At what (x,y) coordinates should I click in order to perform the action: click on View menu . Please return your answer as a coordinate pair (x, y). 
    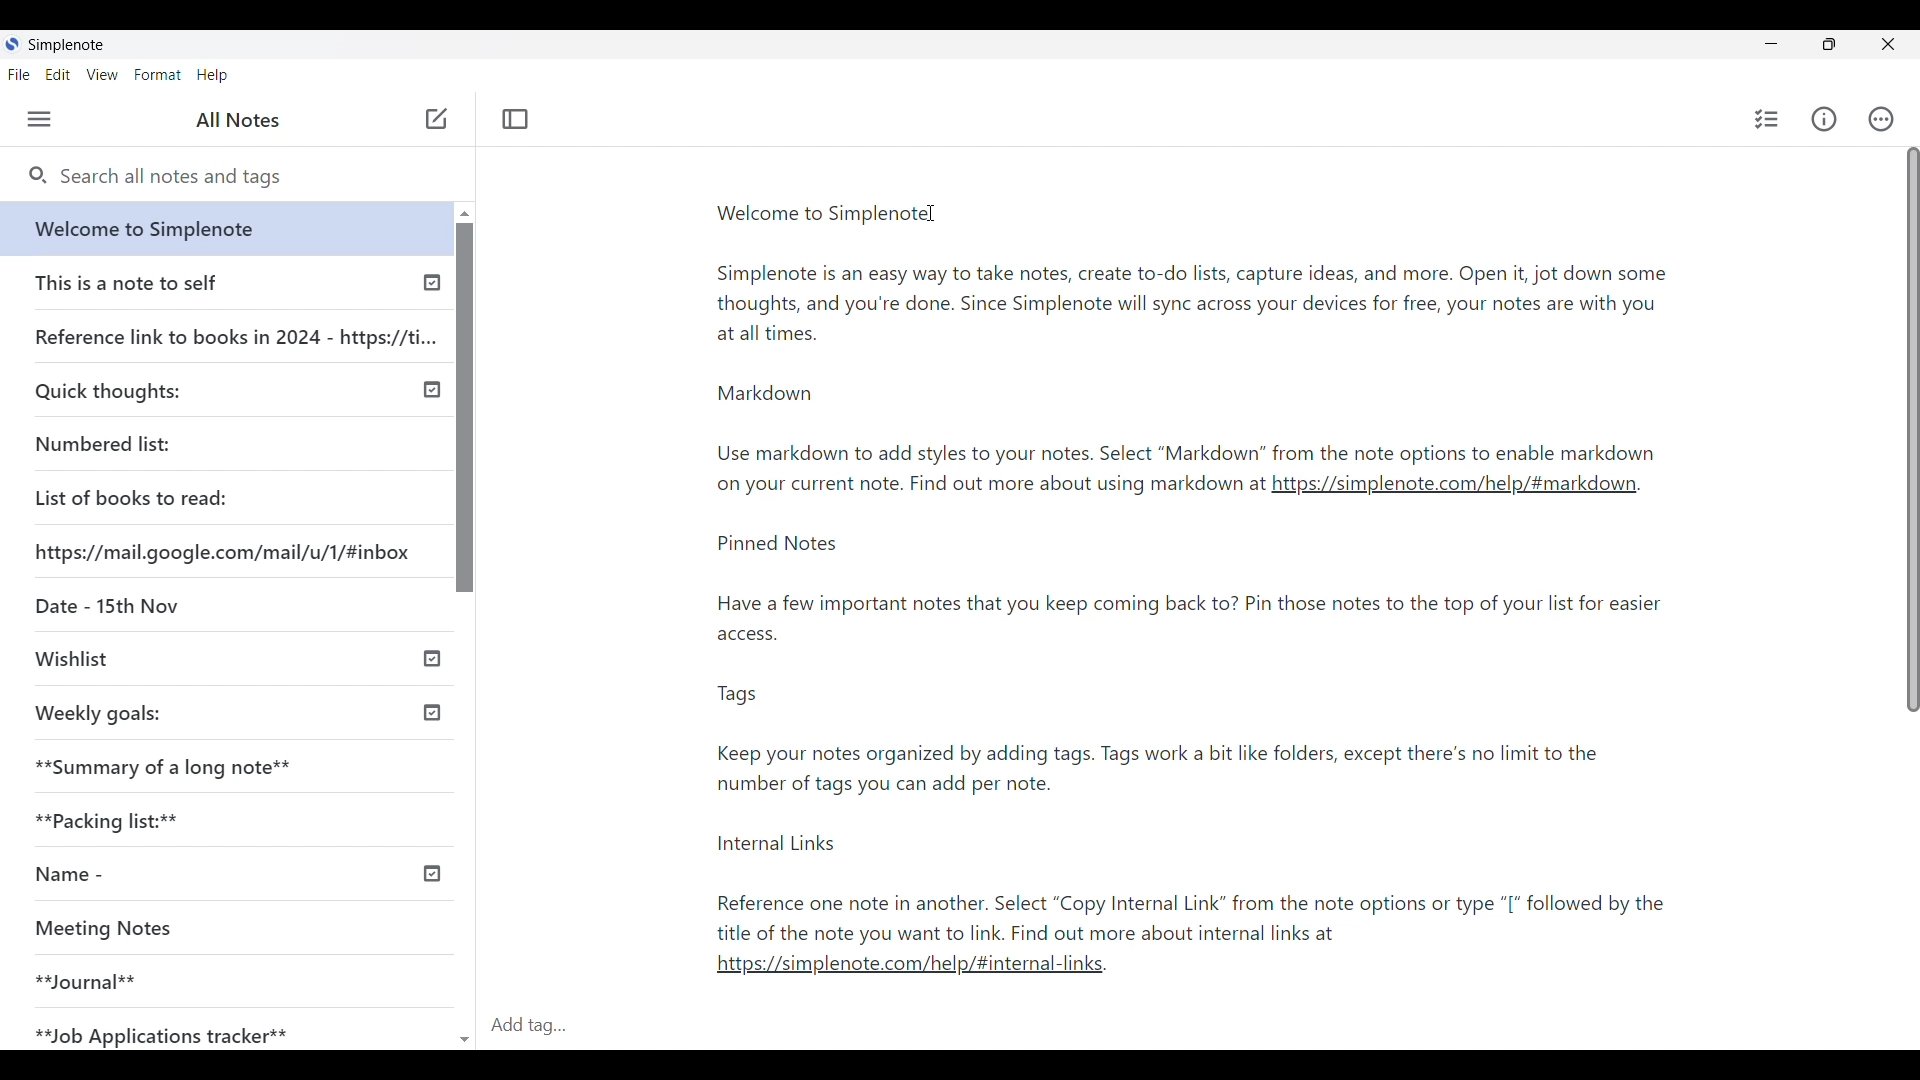
    Looking at the image, I should click on (103, 74).